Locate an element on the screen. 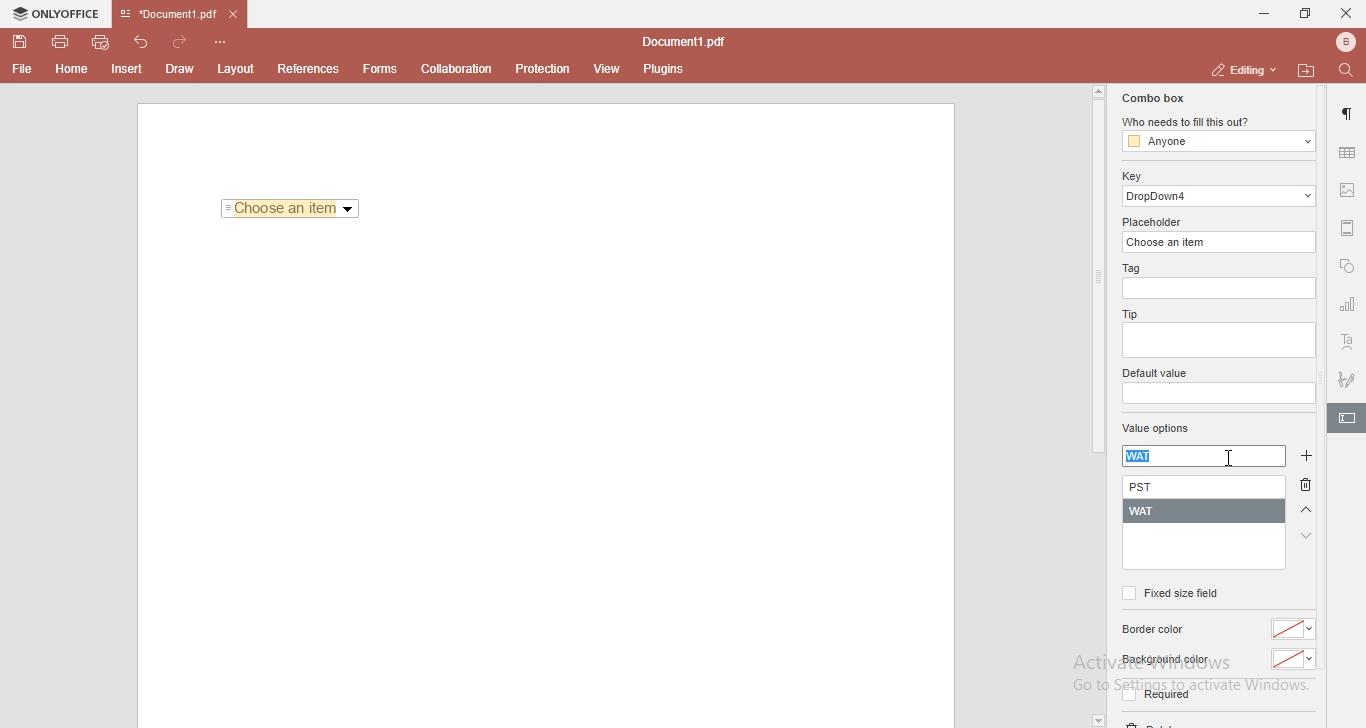  WAT added is located at coordinates (1205, 511).